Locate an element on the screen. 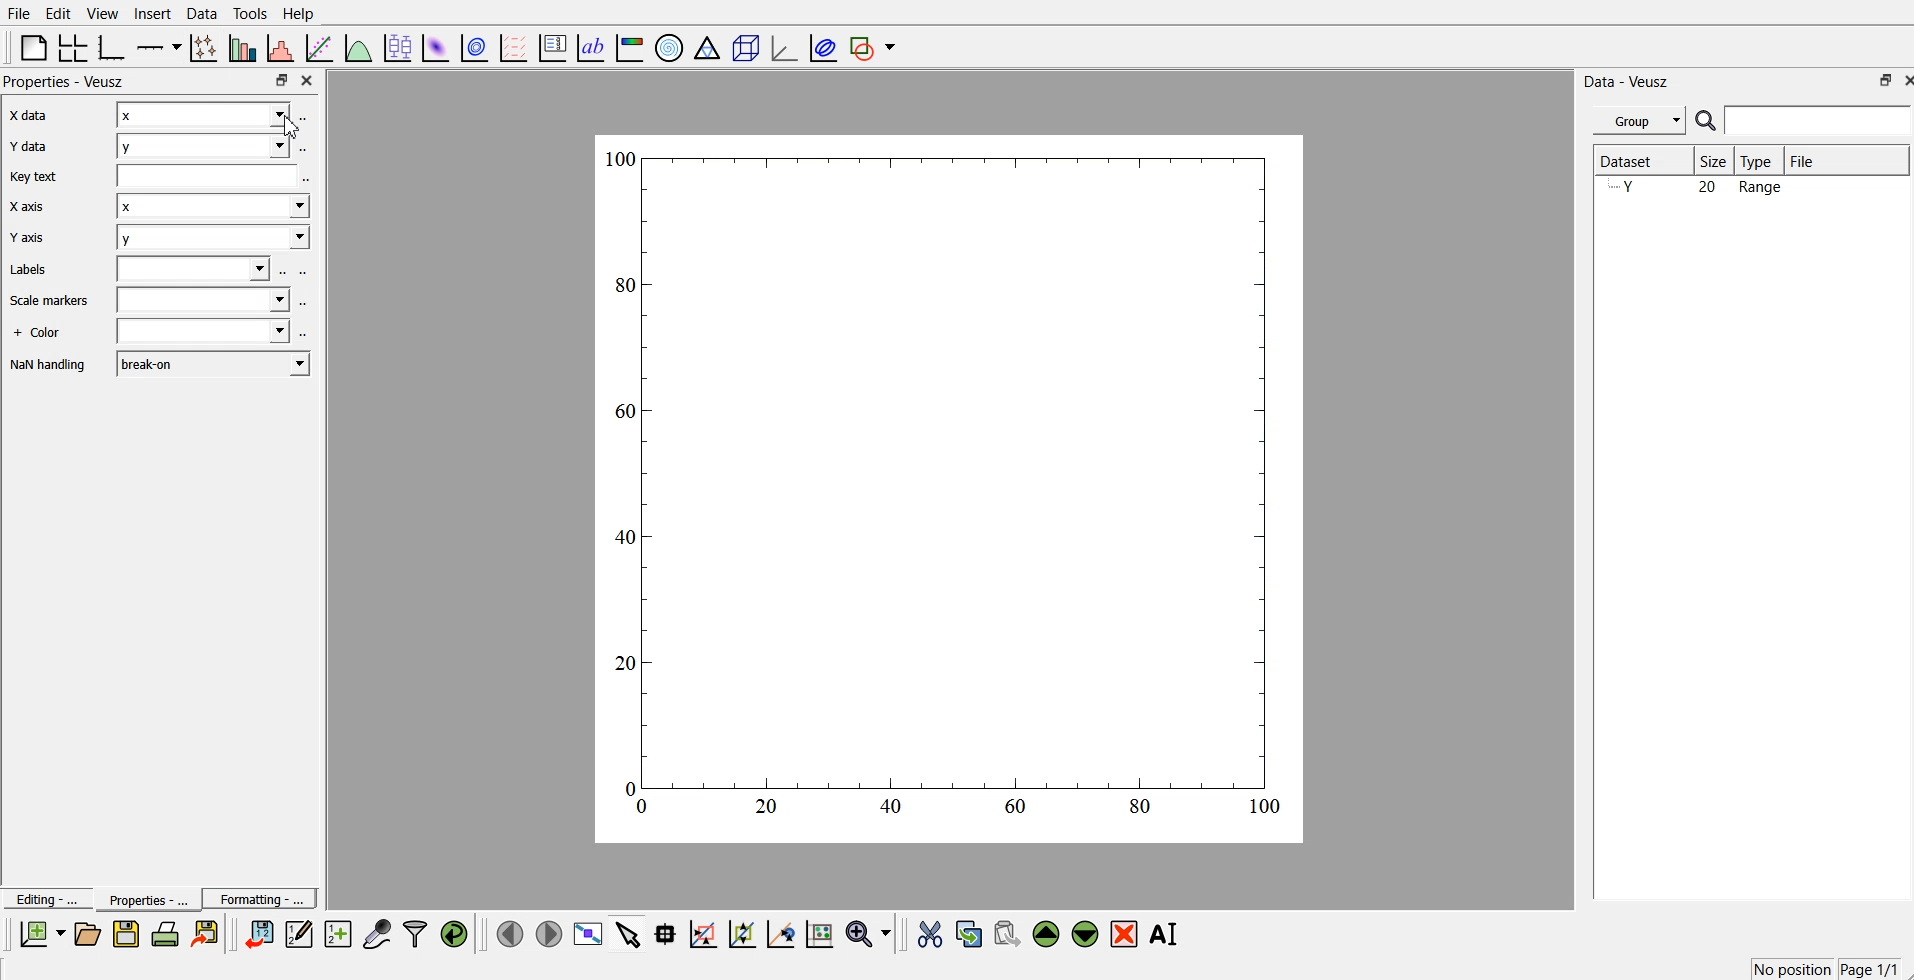  plot a 2d dataset as an is located at coordinates (435, 46).